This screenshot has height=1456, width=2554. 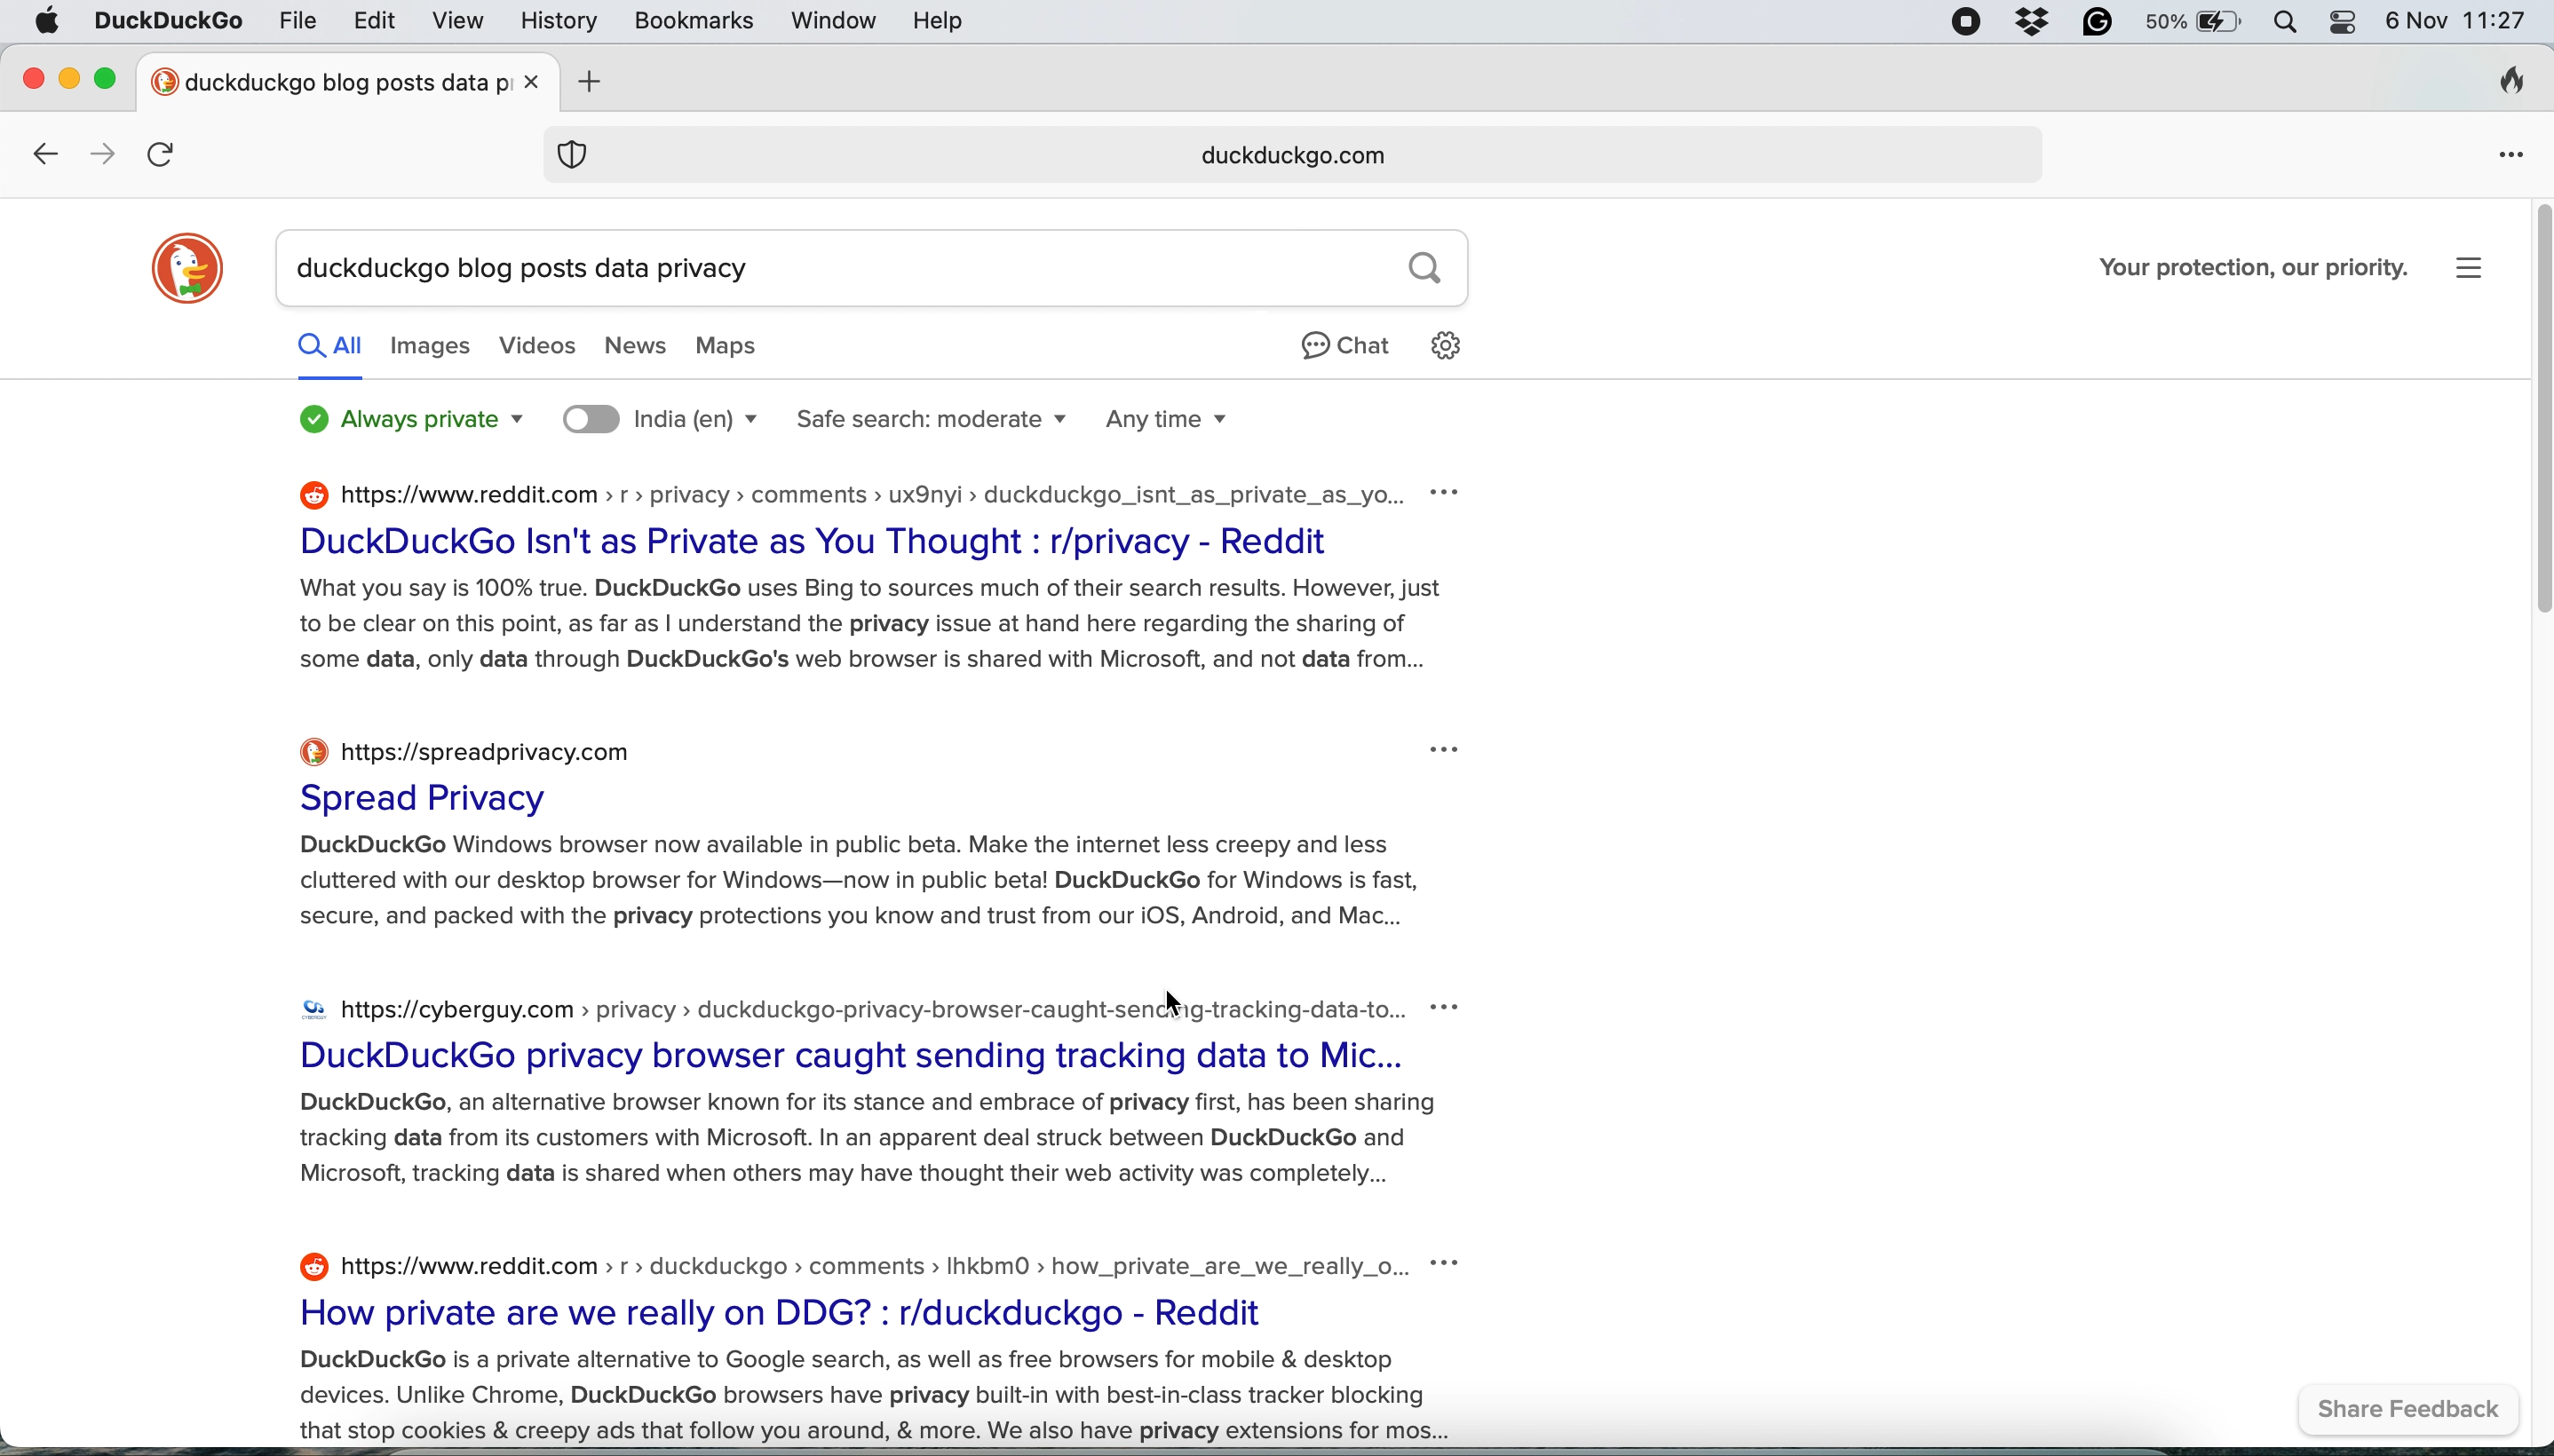 I want to click on DuckDuckGo is a private alternative to Google search, ..., so click(x=859, y=1399).